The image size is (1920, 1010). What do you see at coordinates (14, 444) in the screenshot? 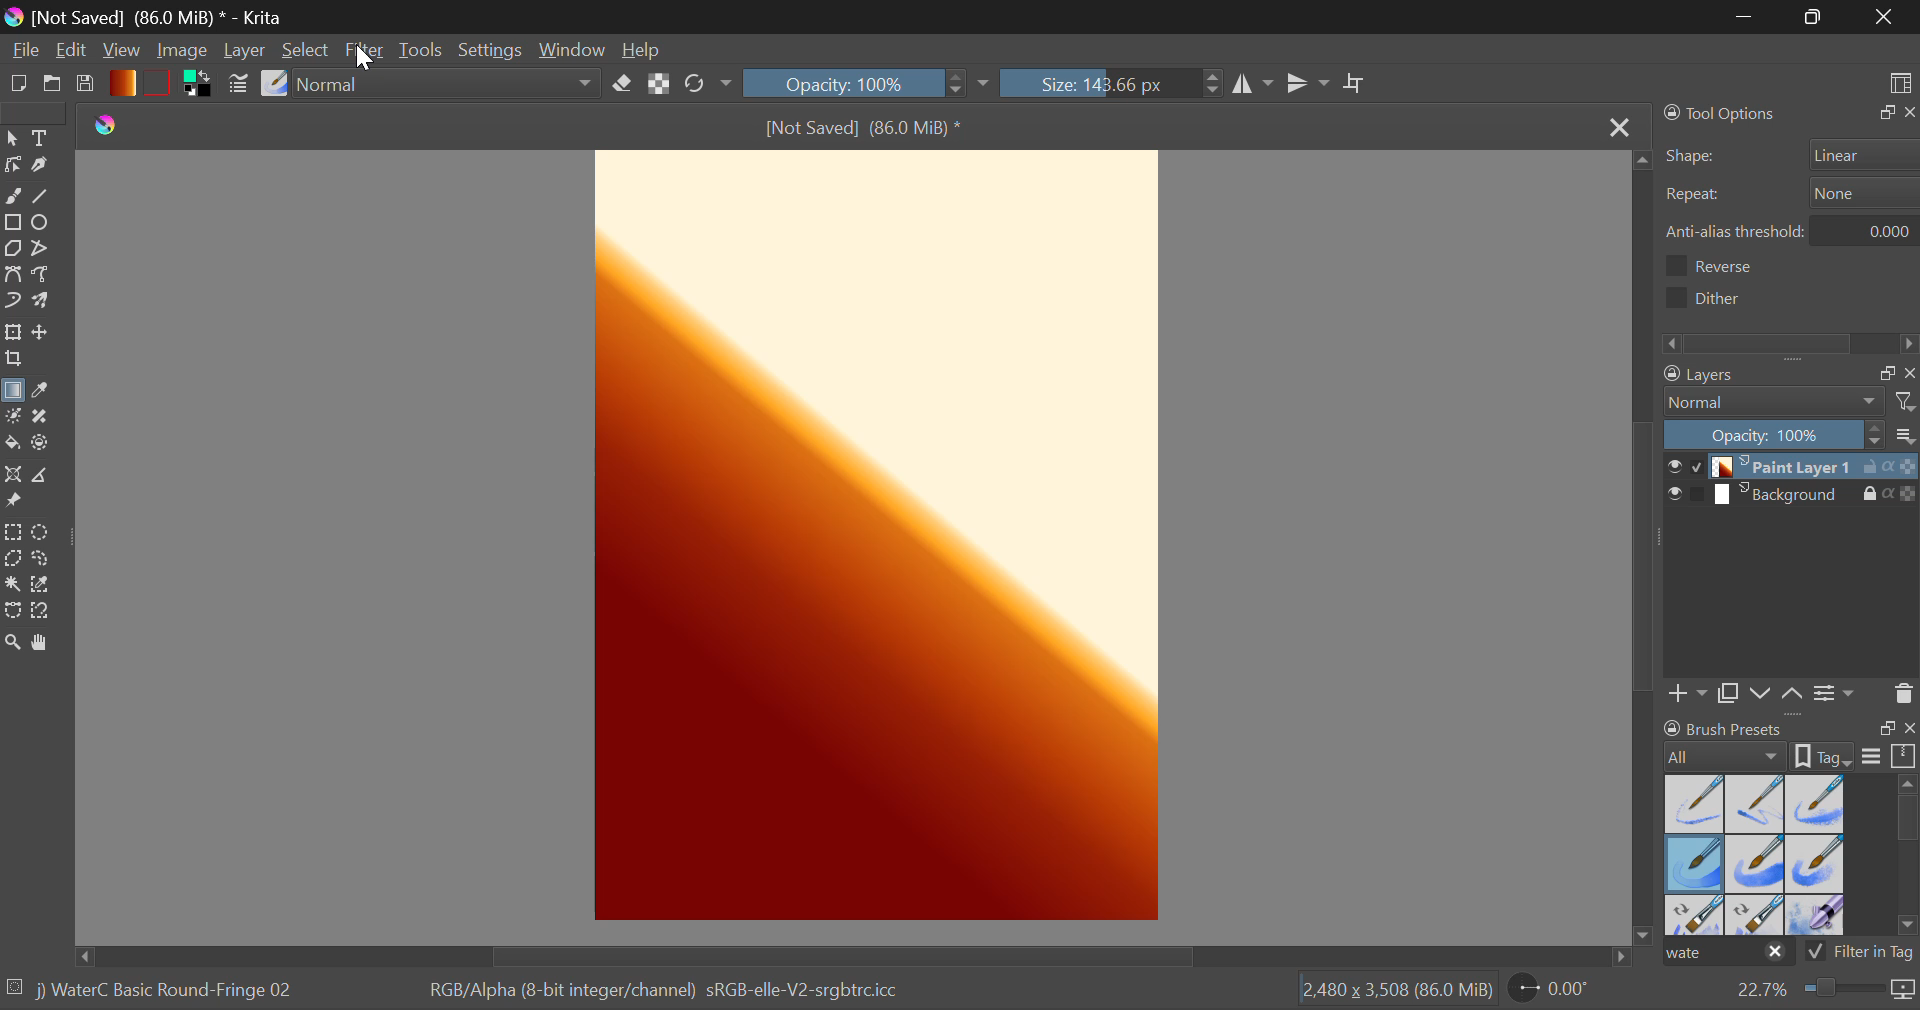
I see `Fill` at bounding box center [14, 444].